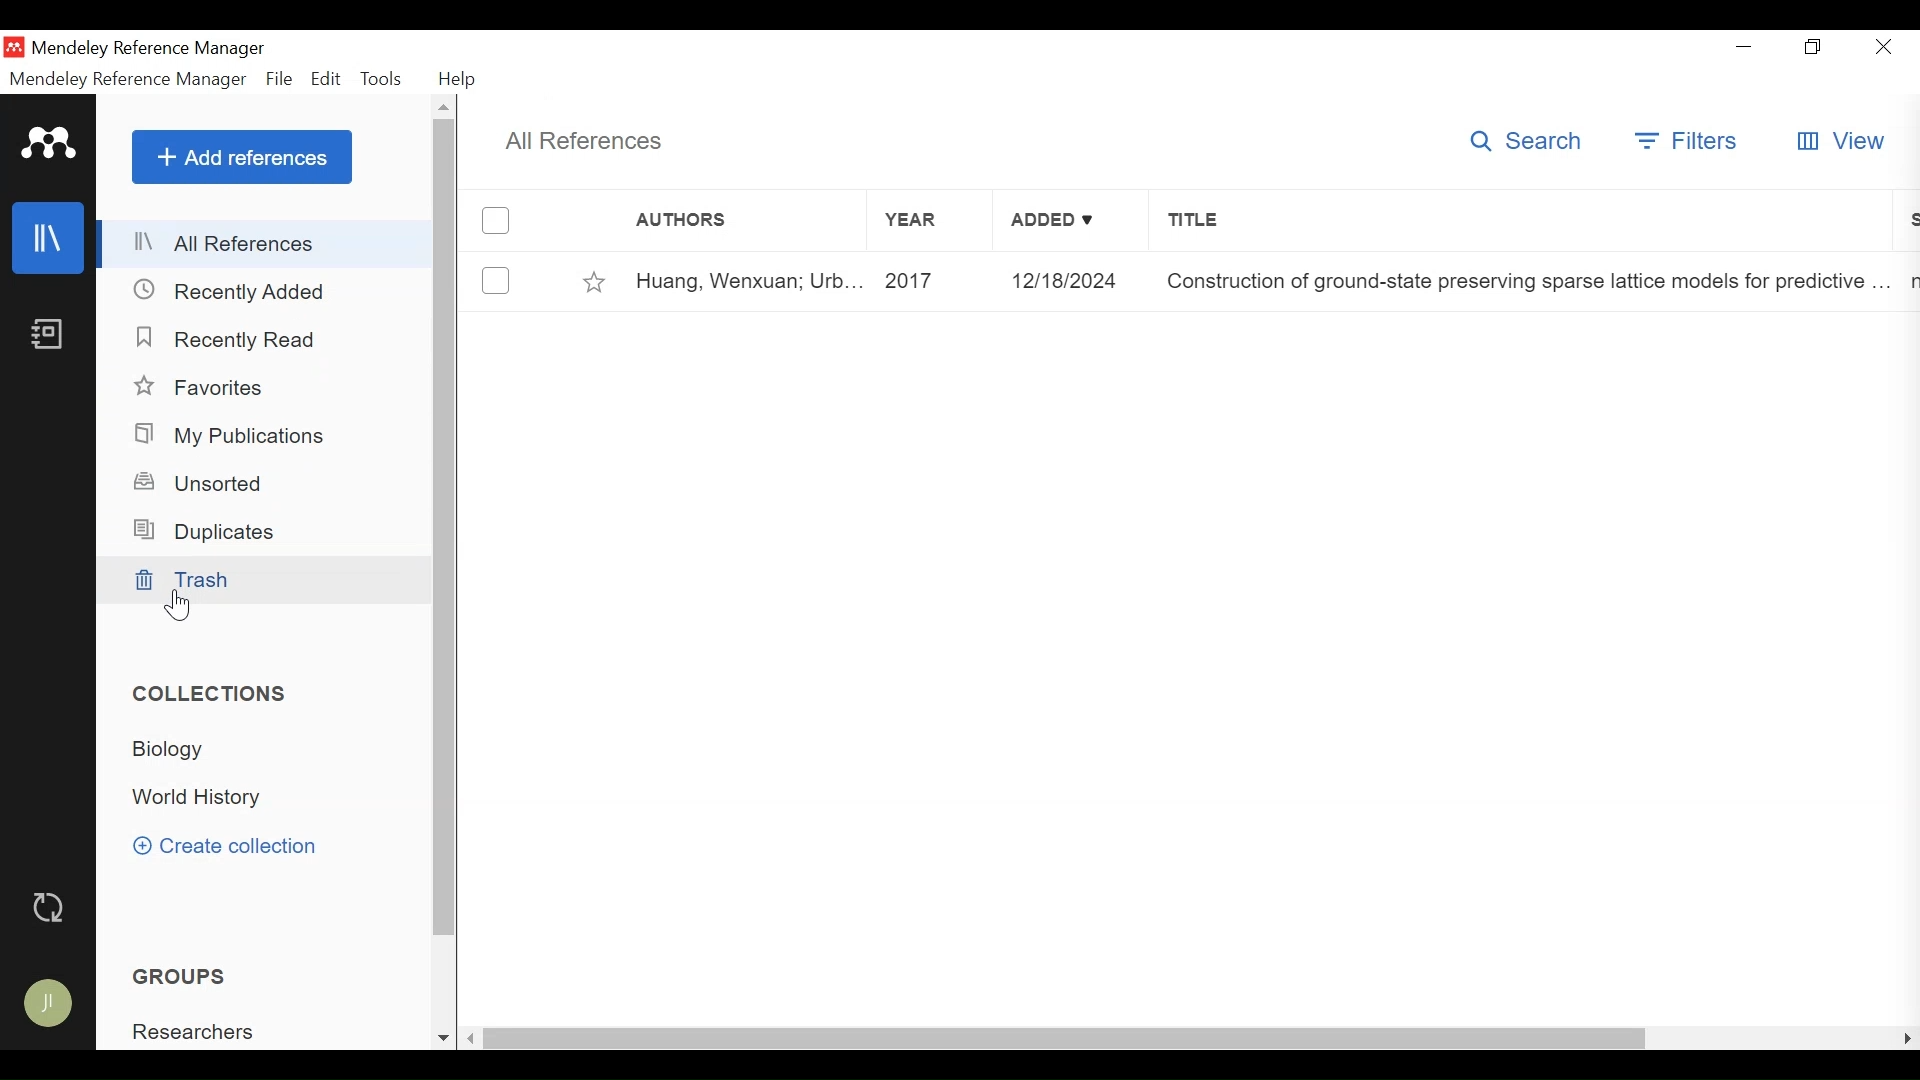  I want to click on Title, so click(1517, 222).